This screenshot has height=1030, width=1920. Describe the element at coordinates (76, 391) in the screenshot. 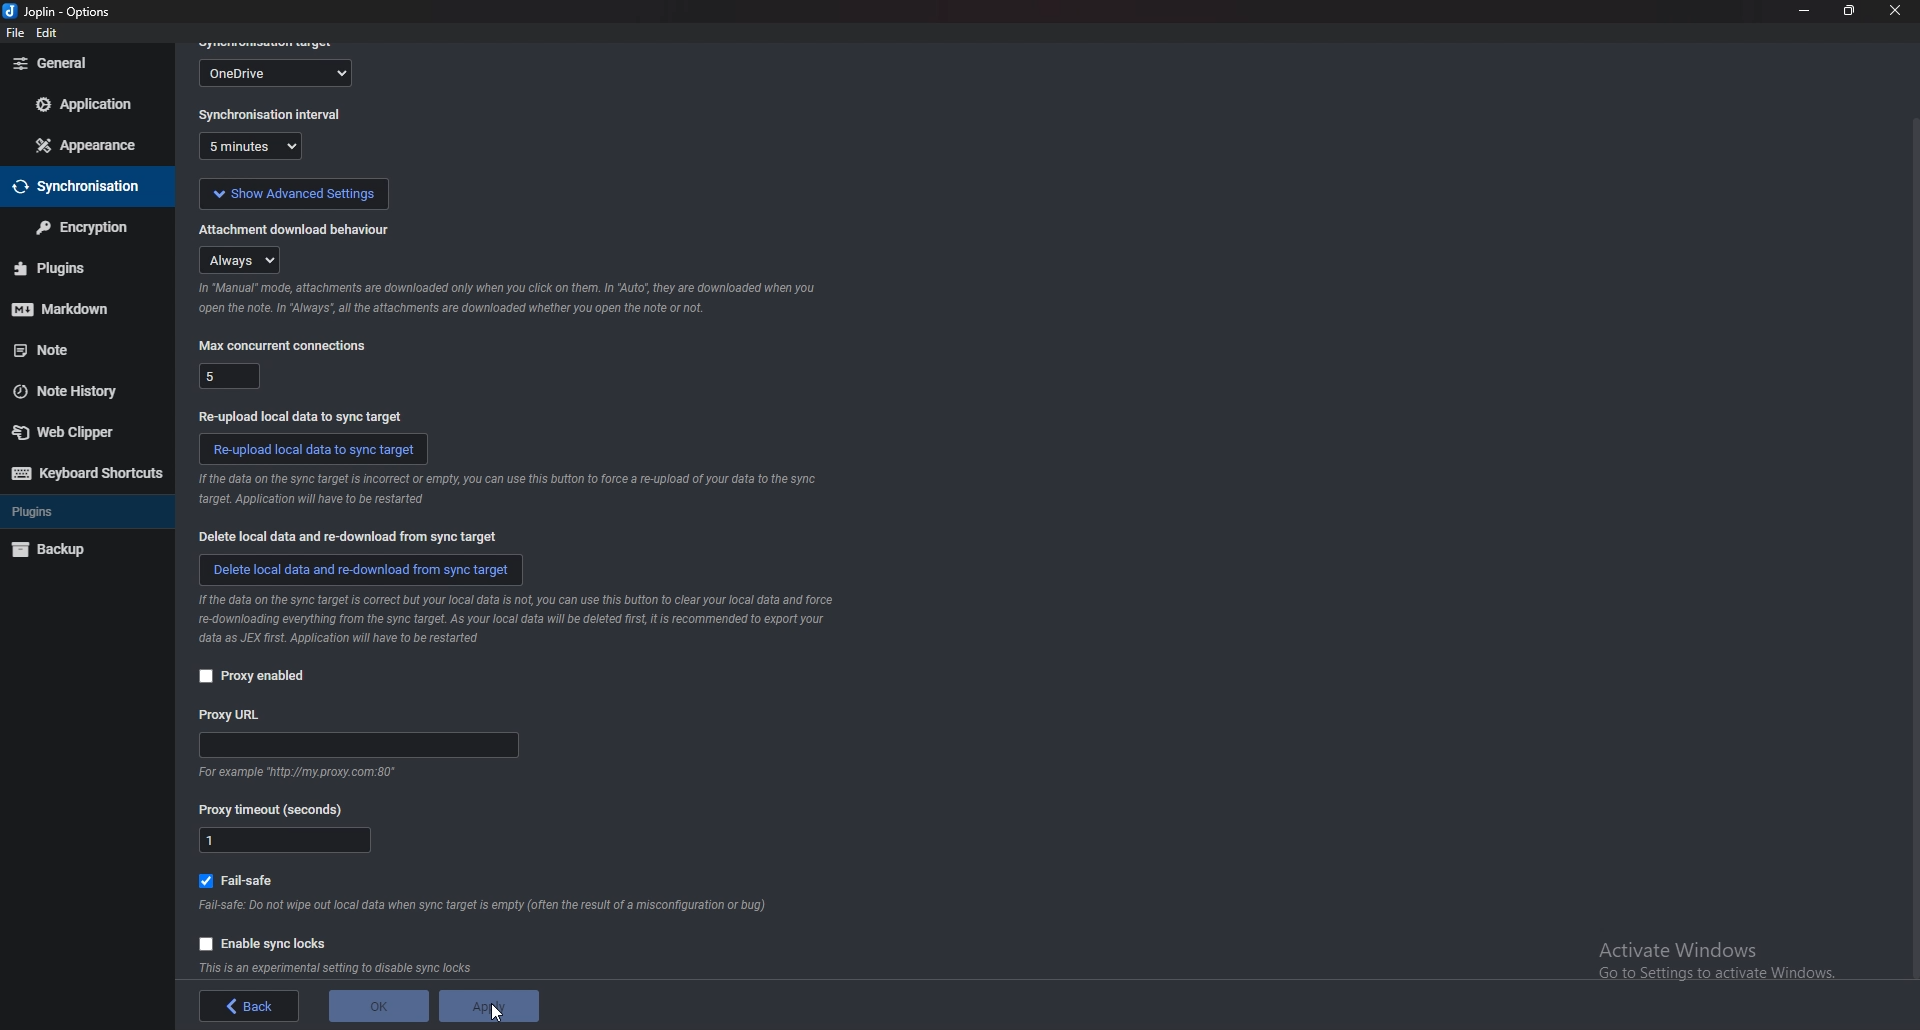

I see `note history` at that location.